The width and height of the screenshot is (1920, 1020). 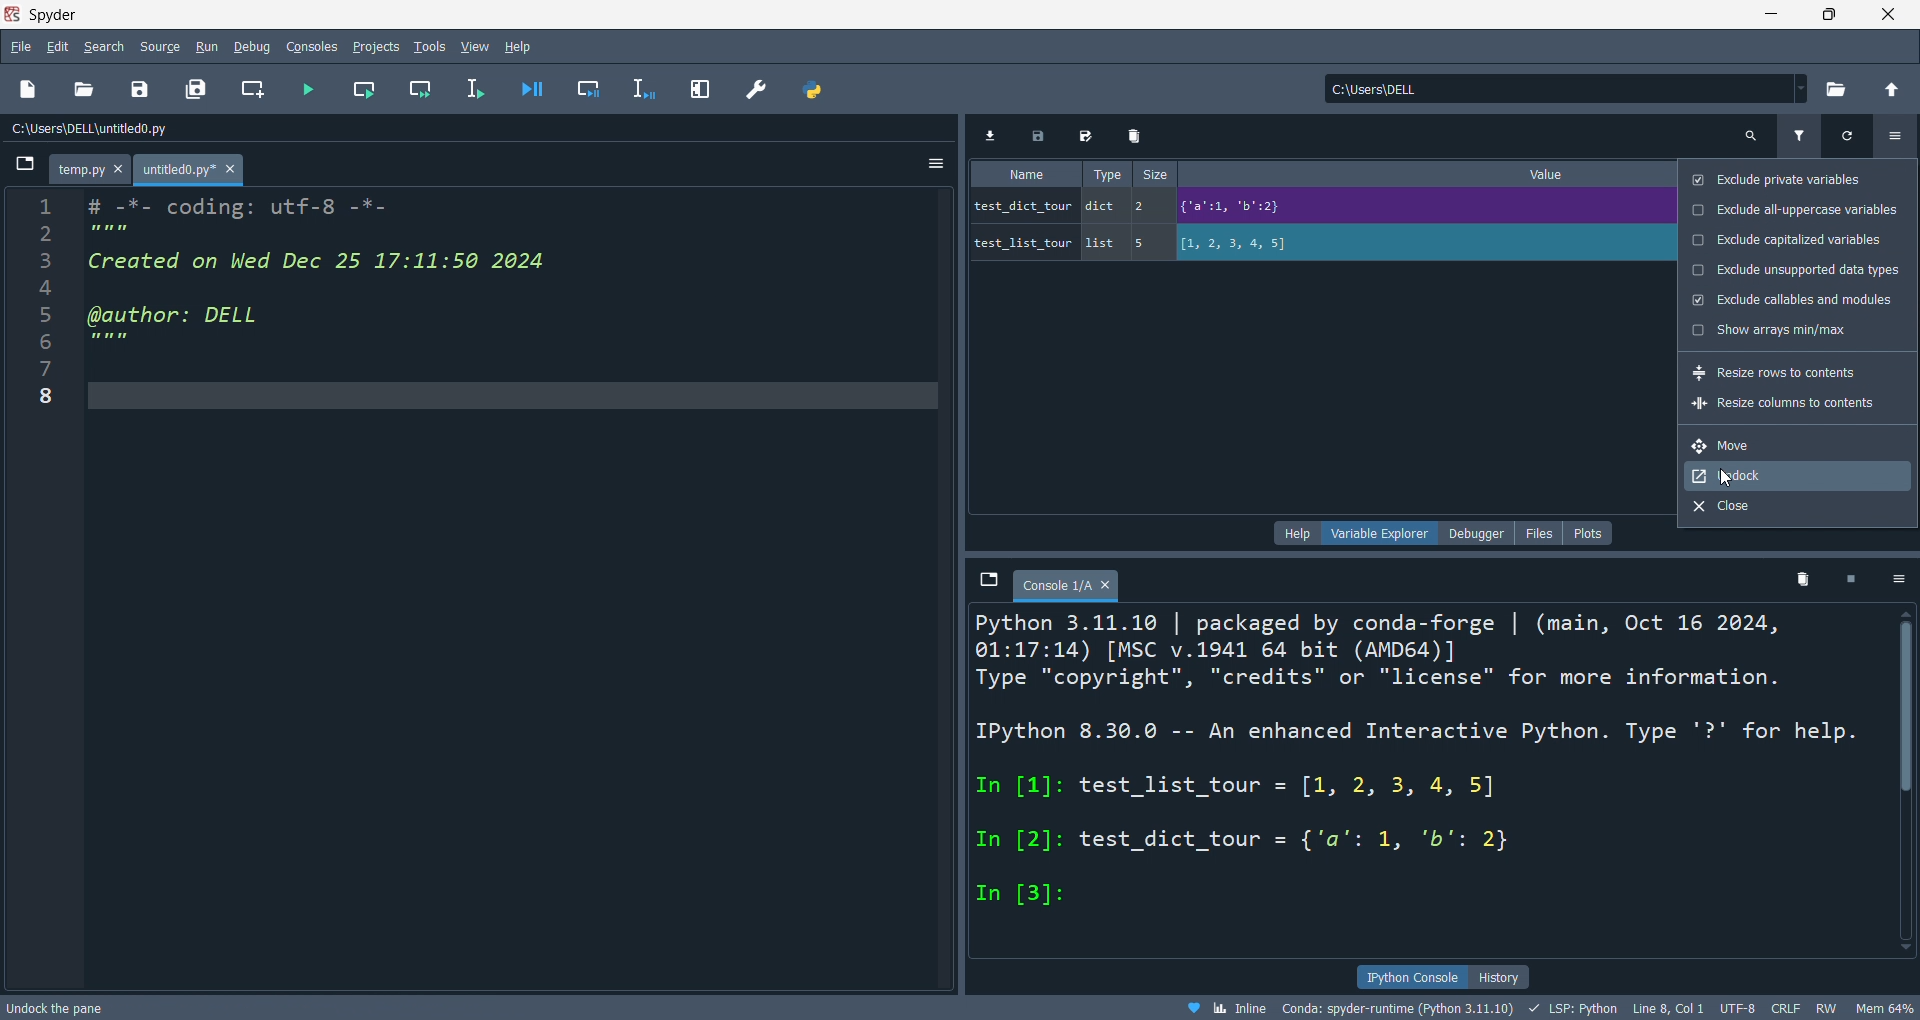 I want to click on debug file, so click(x=531, y=90).